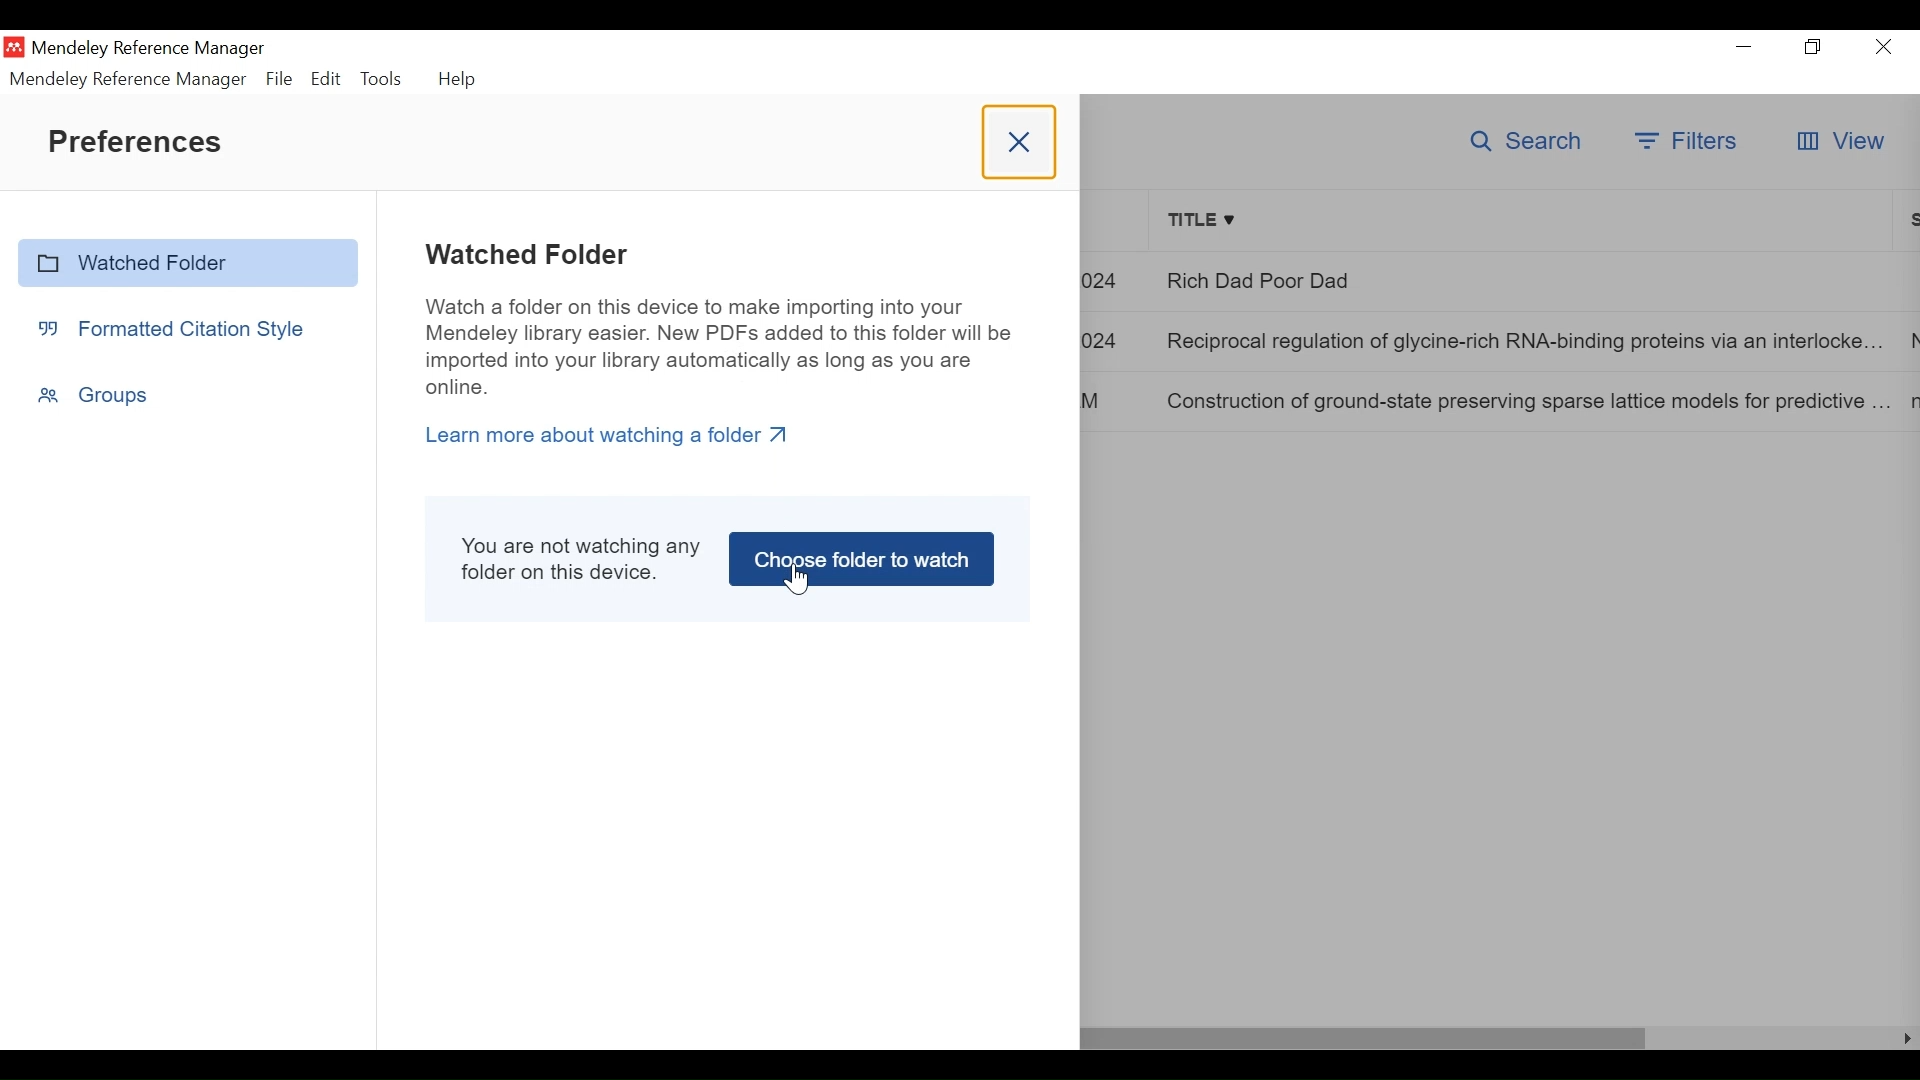  What do you see at coordinates (1904, 1039) in the screenshot?
I see `Scroll Right` at bounding box center [1904, 1039].